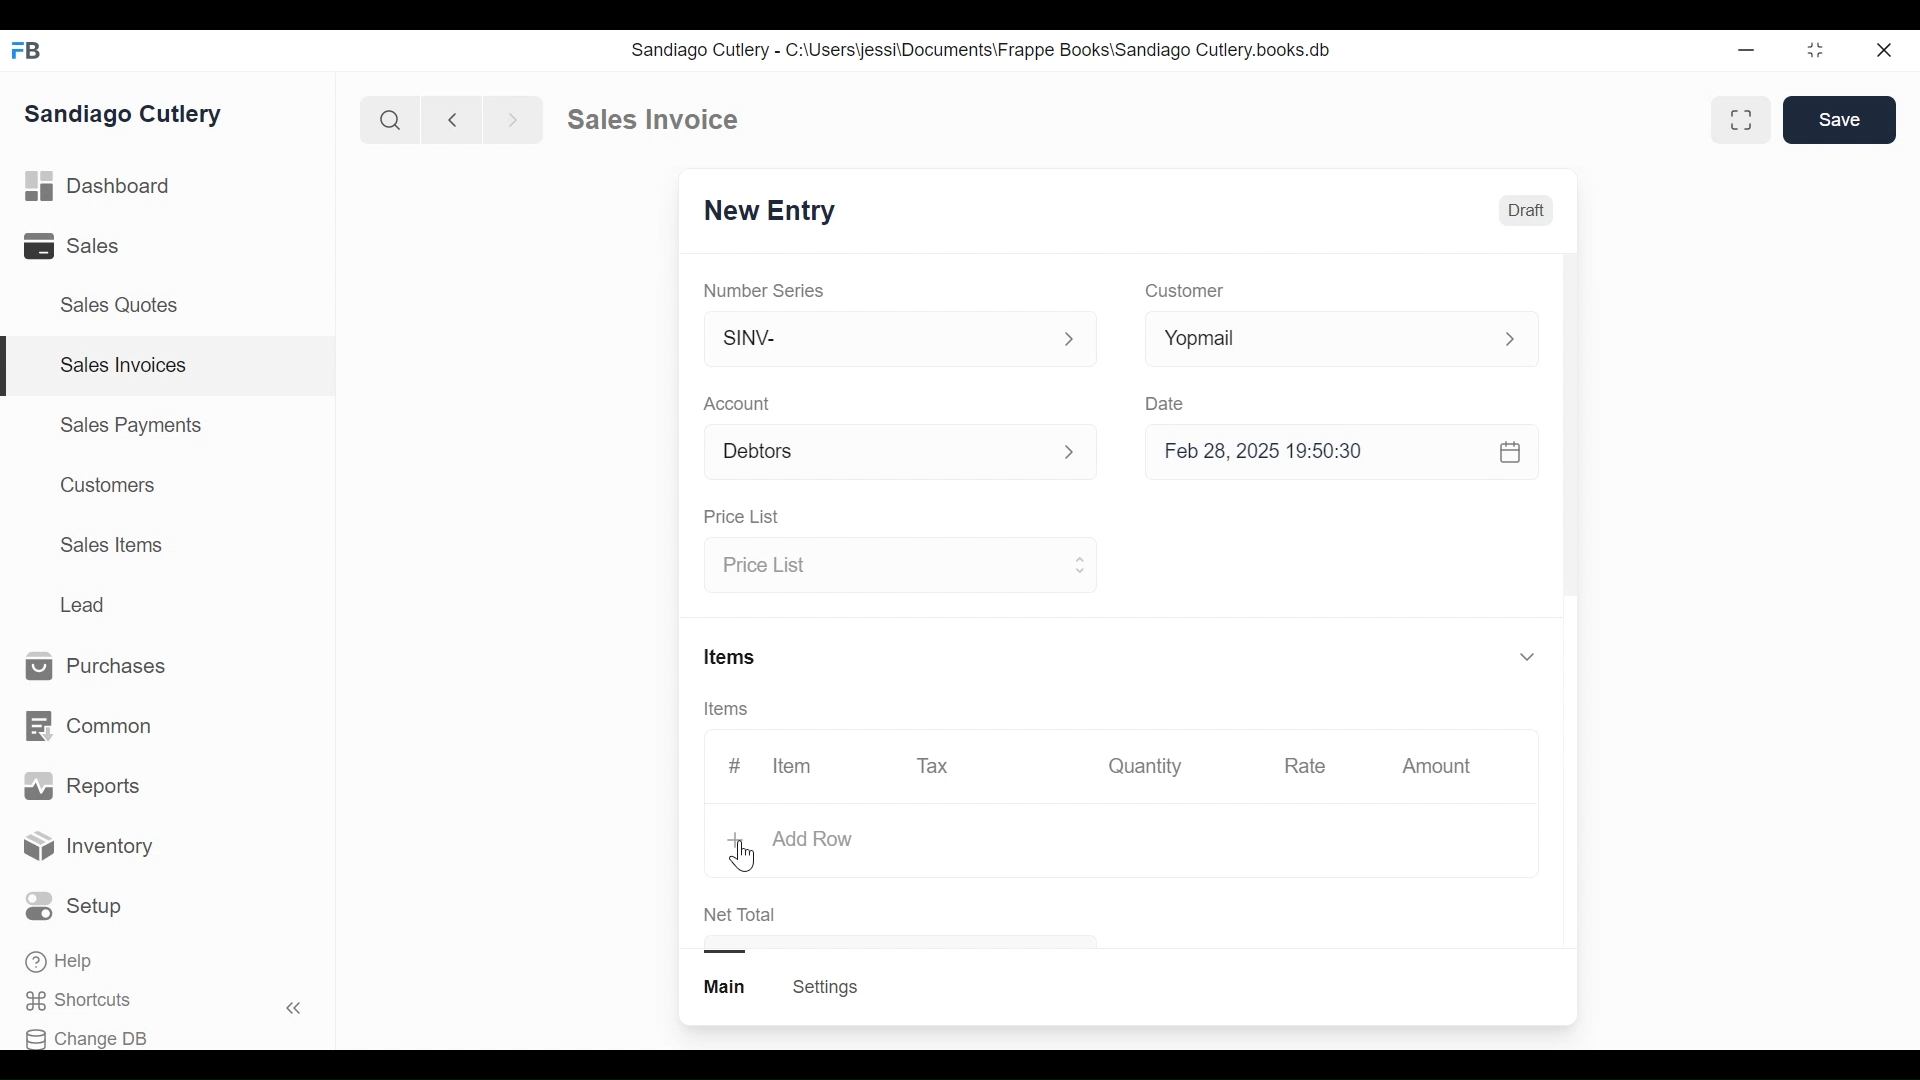 The height and width of the screenshot is (1080, 1920). Describe the element at coordinates (103, 485) in the screenshot. I see `Customers` at that location.